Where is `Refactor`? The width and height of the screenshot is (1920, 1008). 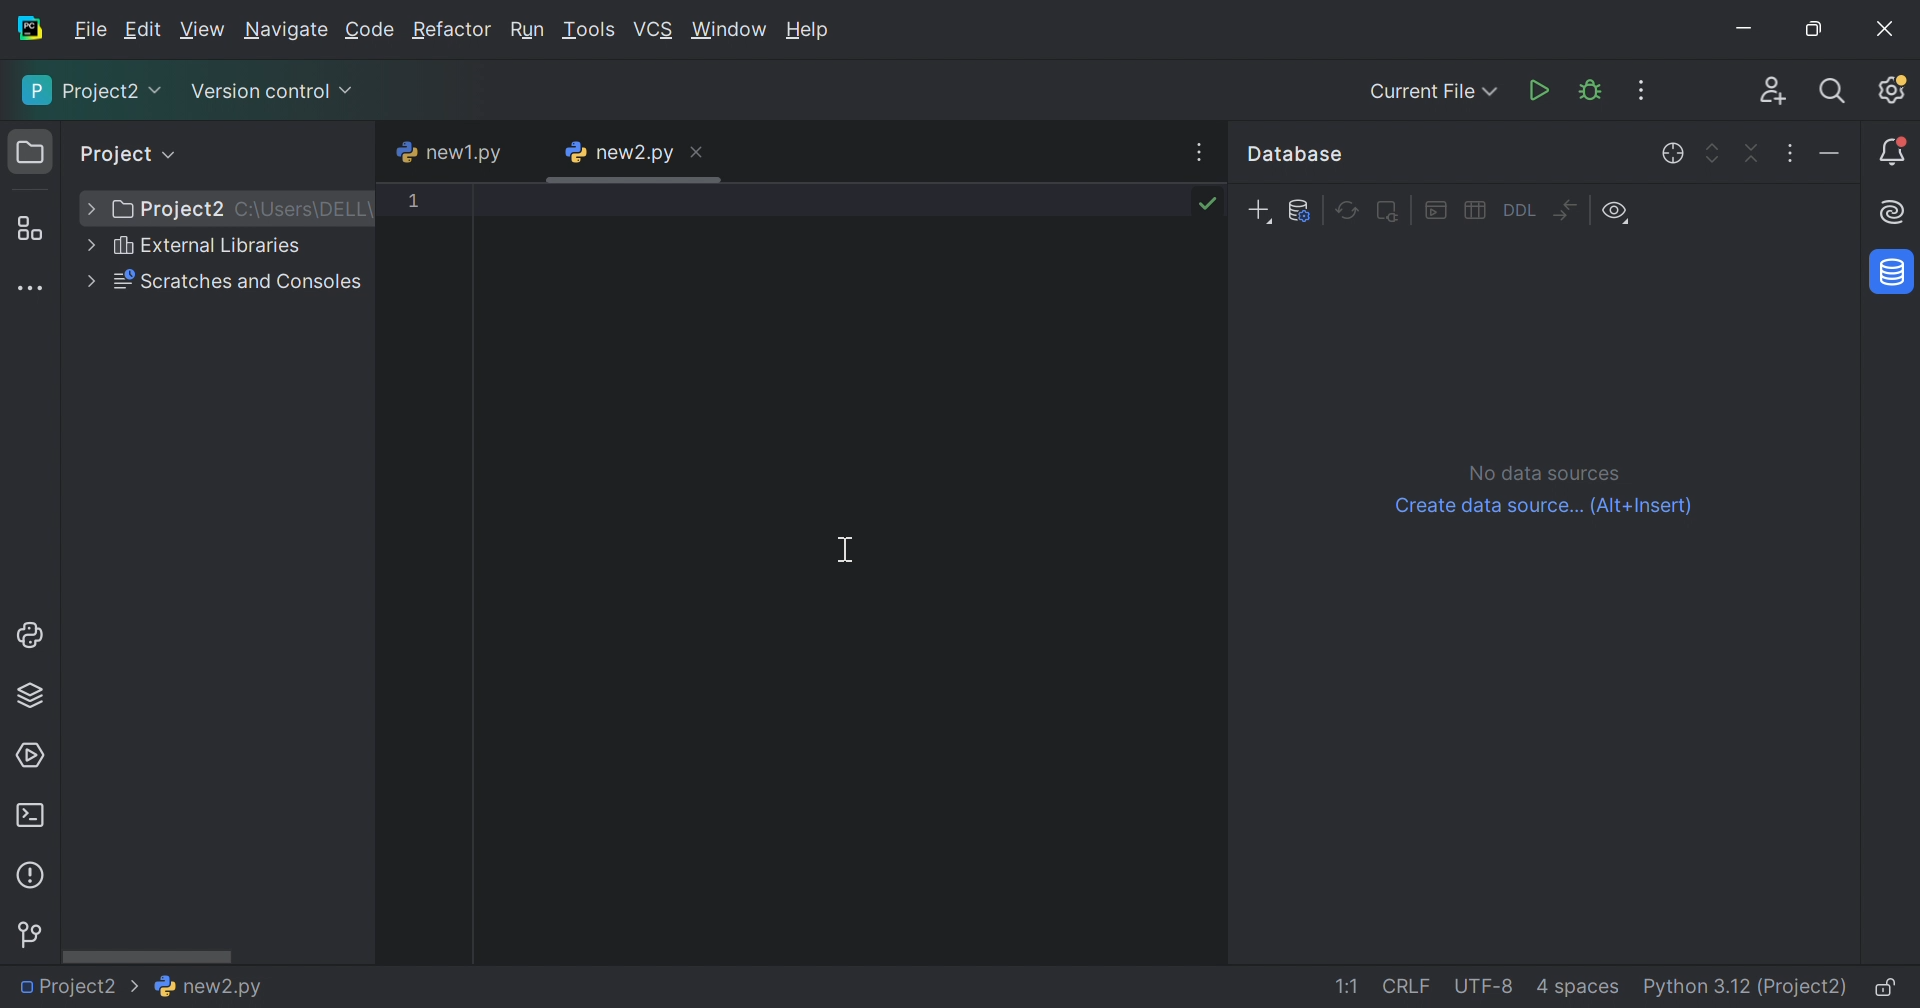
Refactor is located at coordinates (454, 30).